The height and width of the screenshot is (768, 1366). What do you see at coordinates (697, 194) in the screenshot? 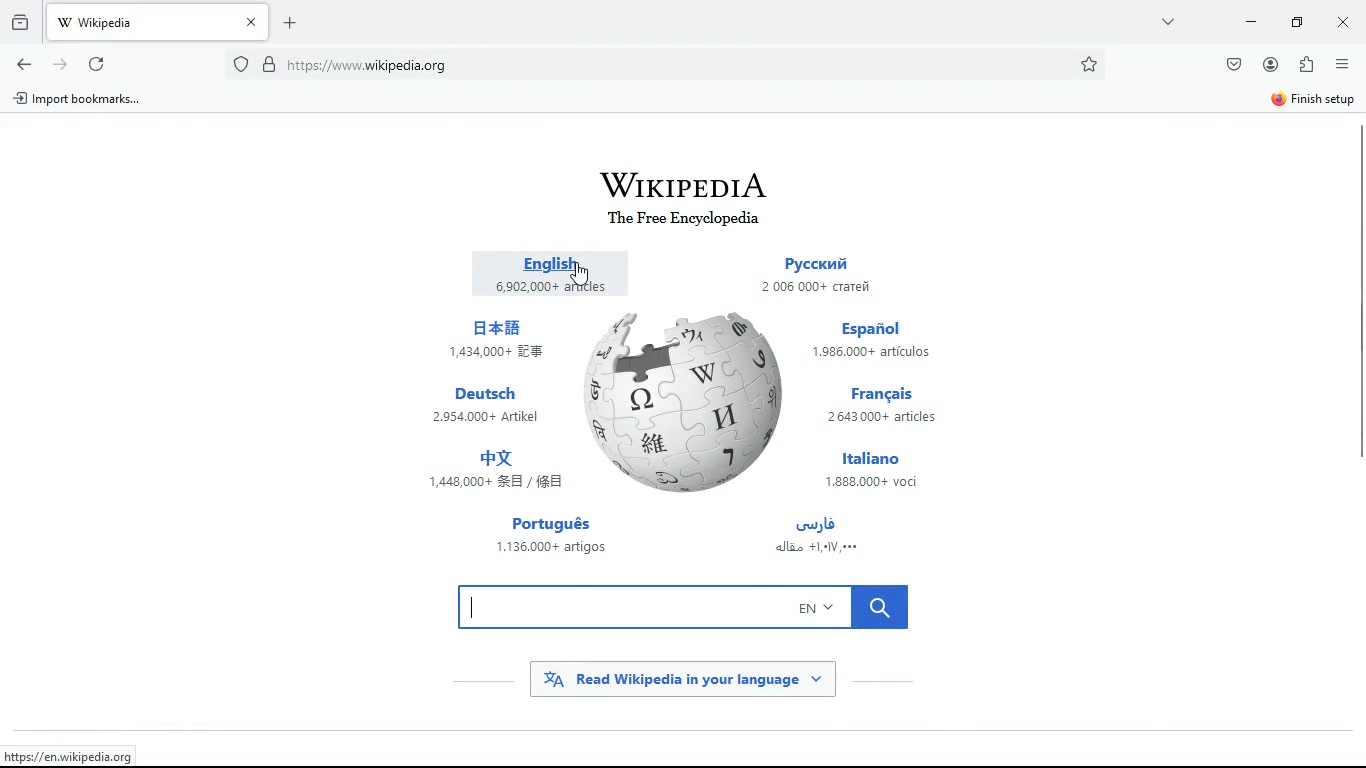
I see `wikipedia the free encyclopedia` at bounding box center [697, 194].